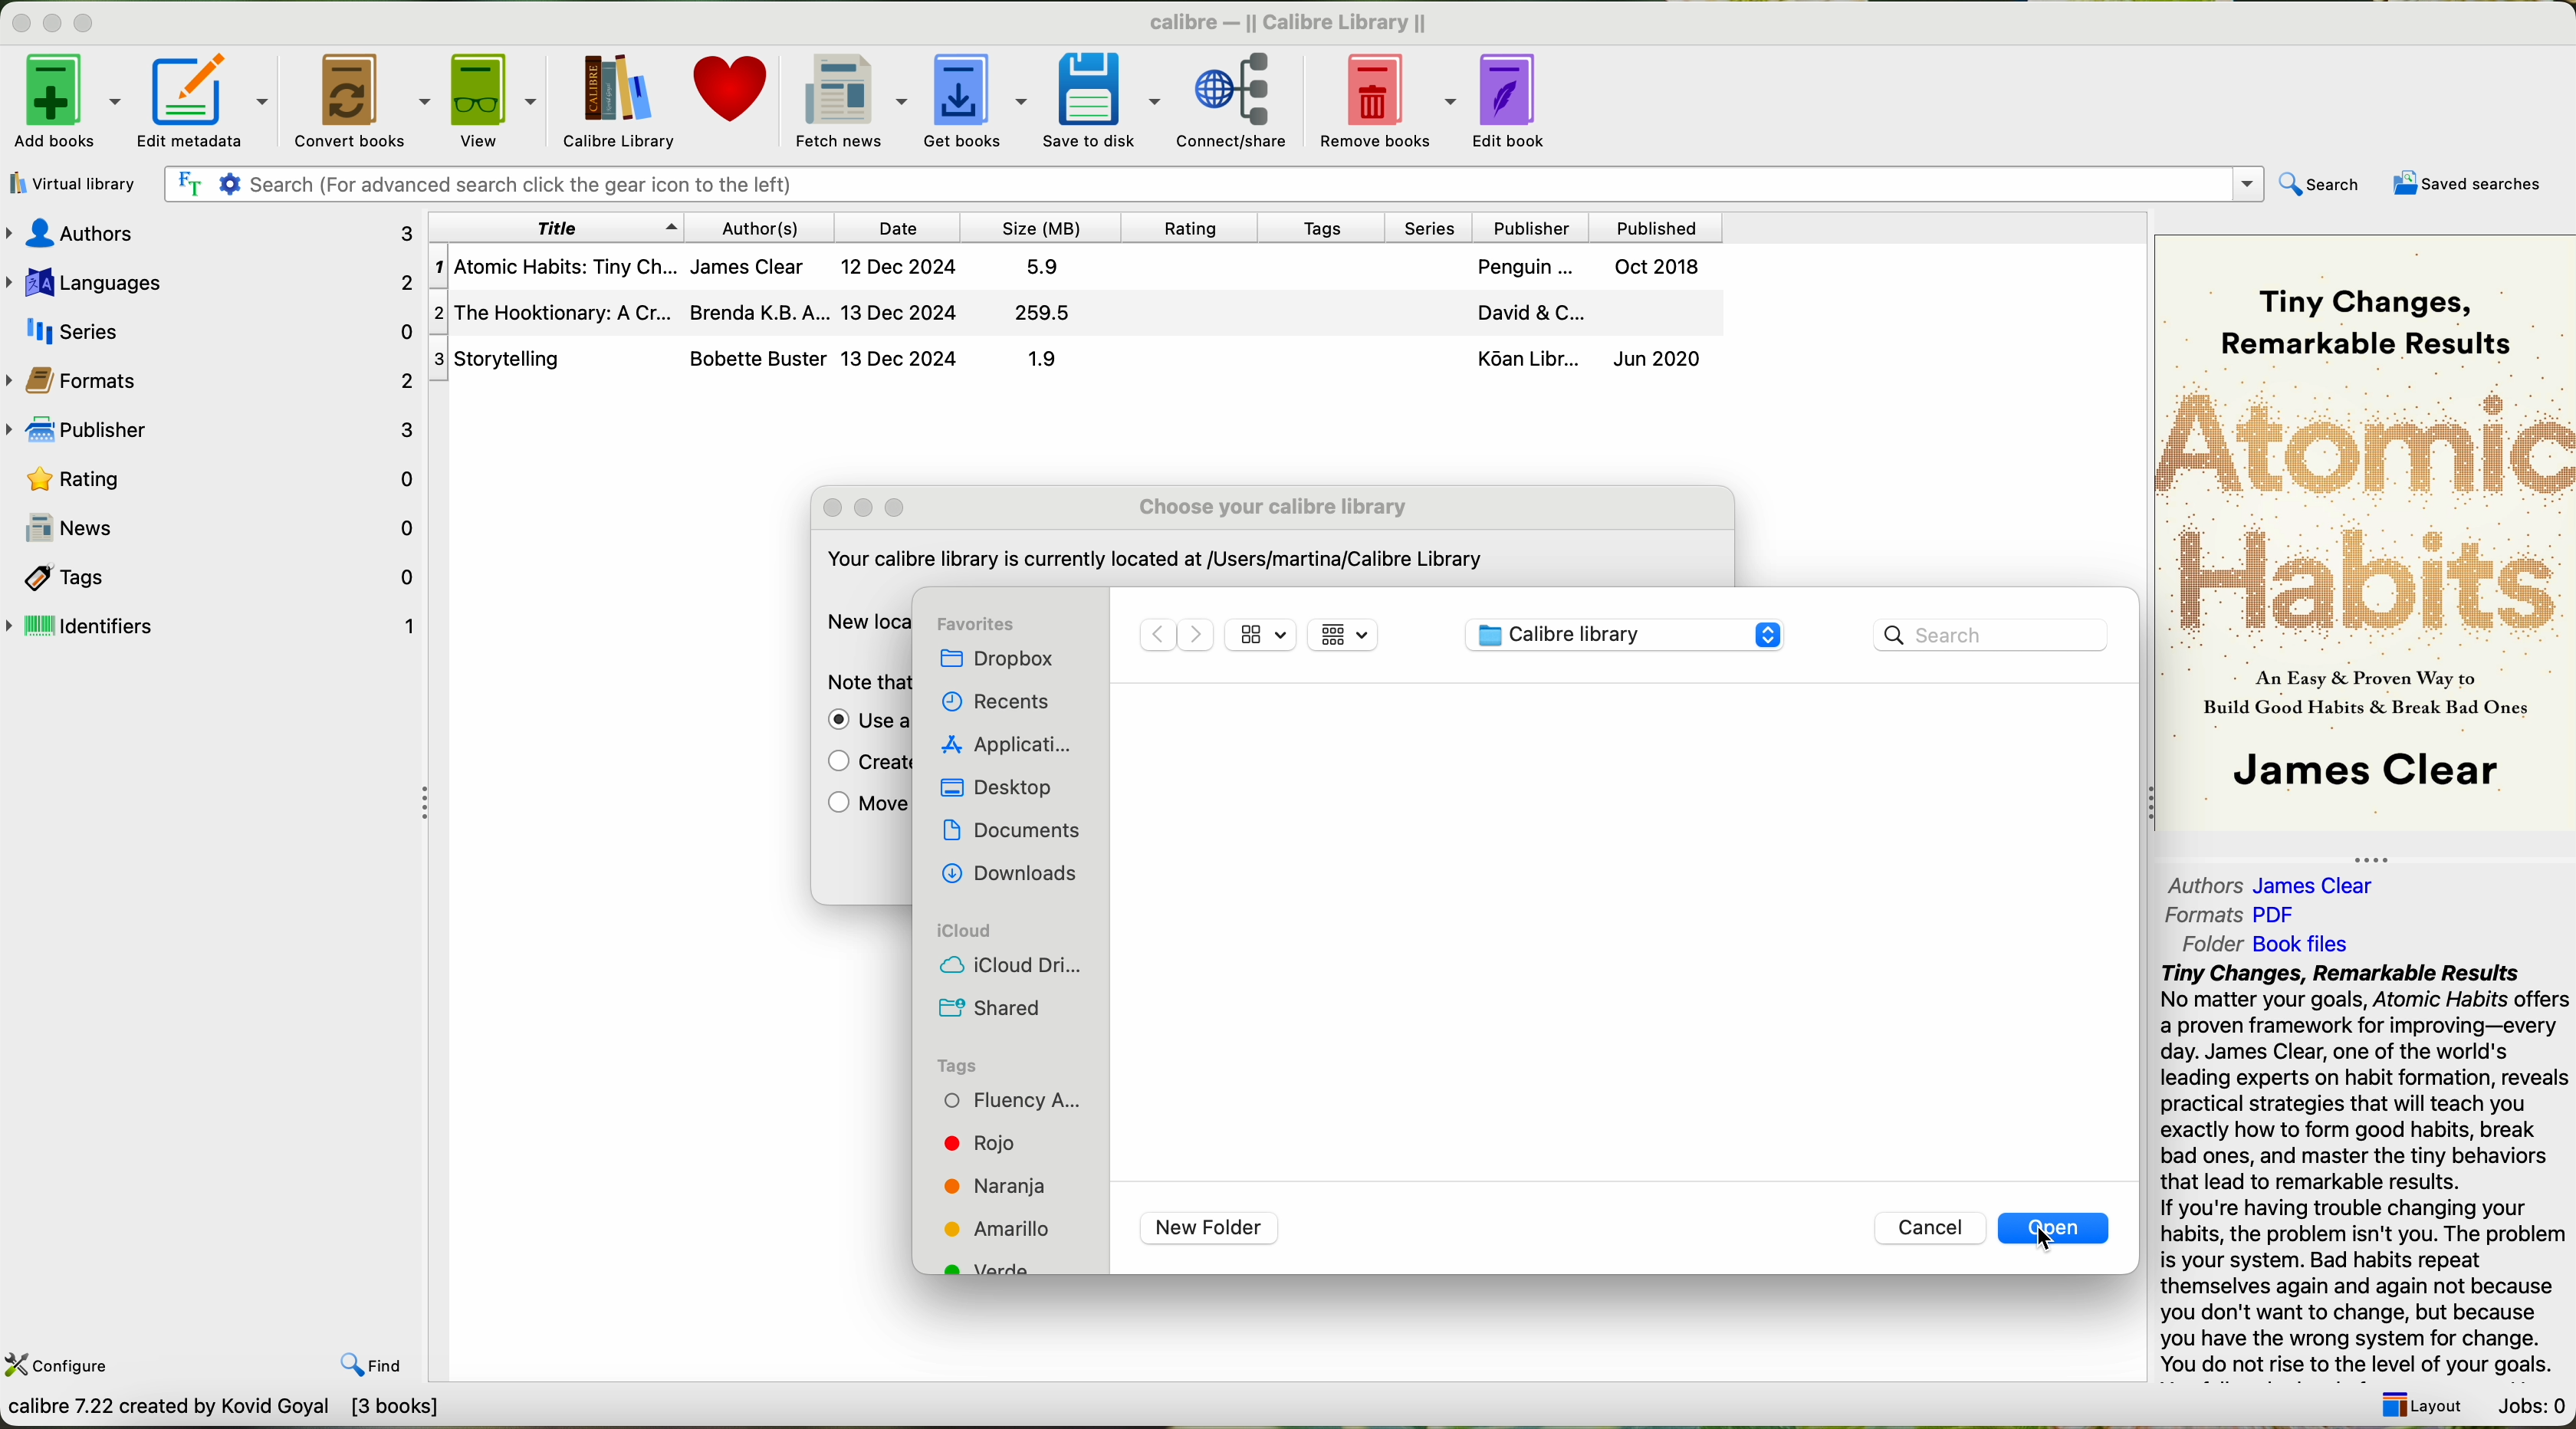 This screenshot has height=1429, width=2576. I want to click on yellow tag, so click(1017, 1231).